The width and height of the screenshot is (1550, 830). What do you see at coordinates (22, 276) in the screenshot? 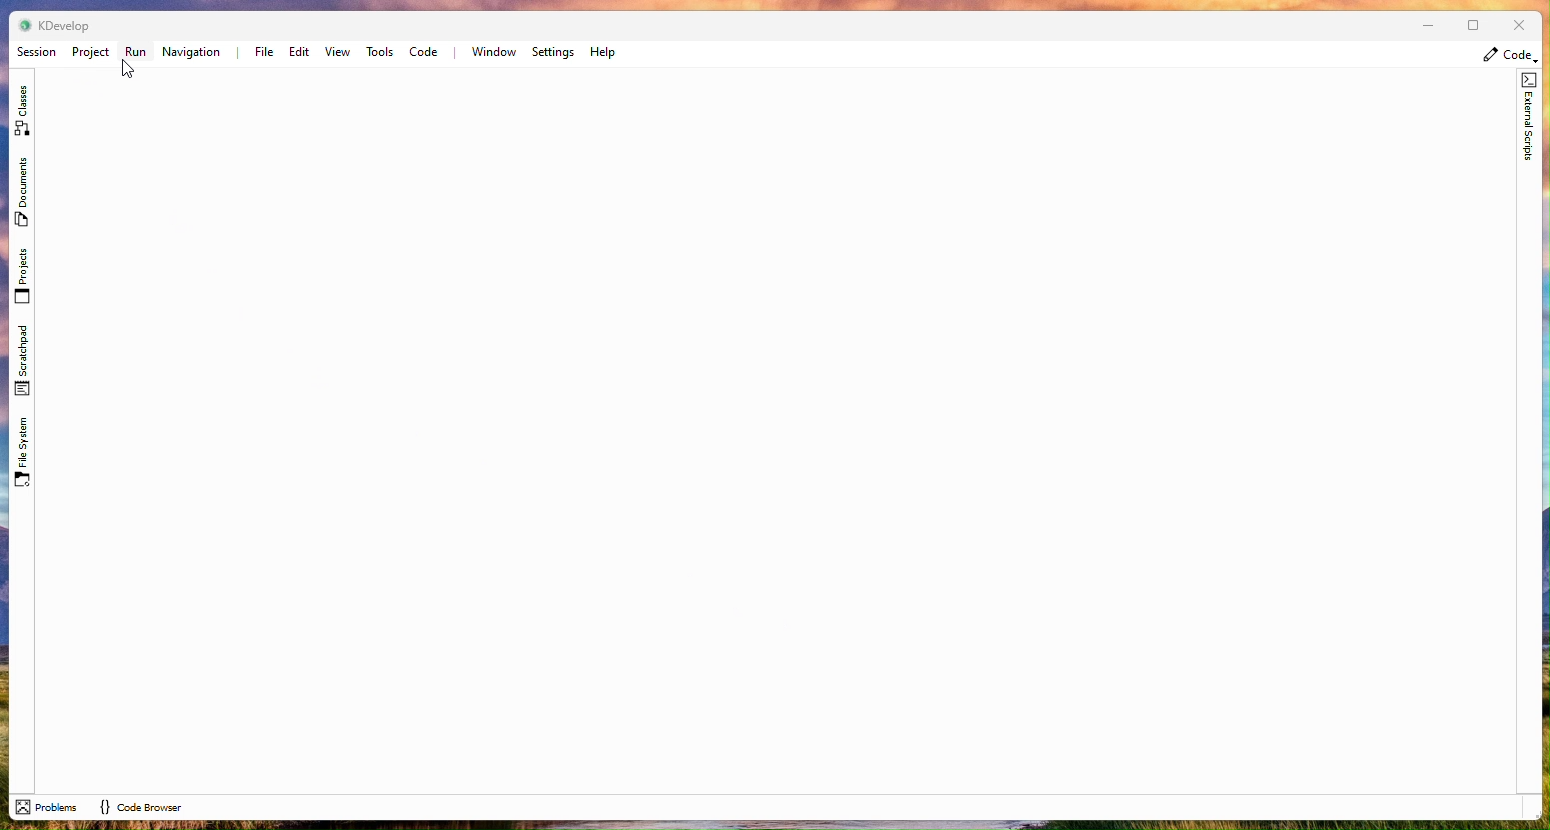
I see `Projects` at bounding box center [22, 276].